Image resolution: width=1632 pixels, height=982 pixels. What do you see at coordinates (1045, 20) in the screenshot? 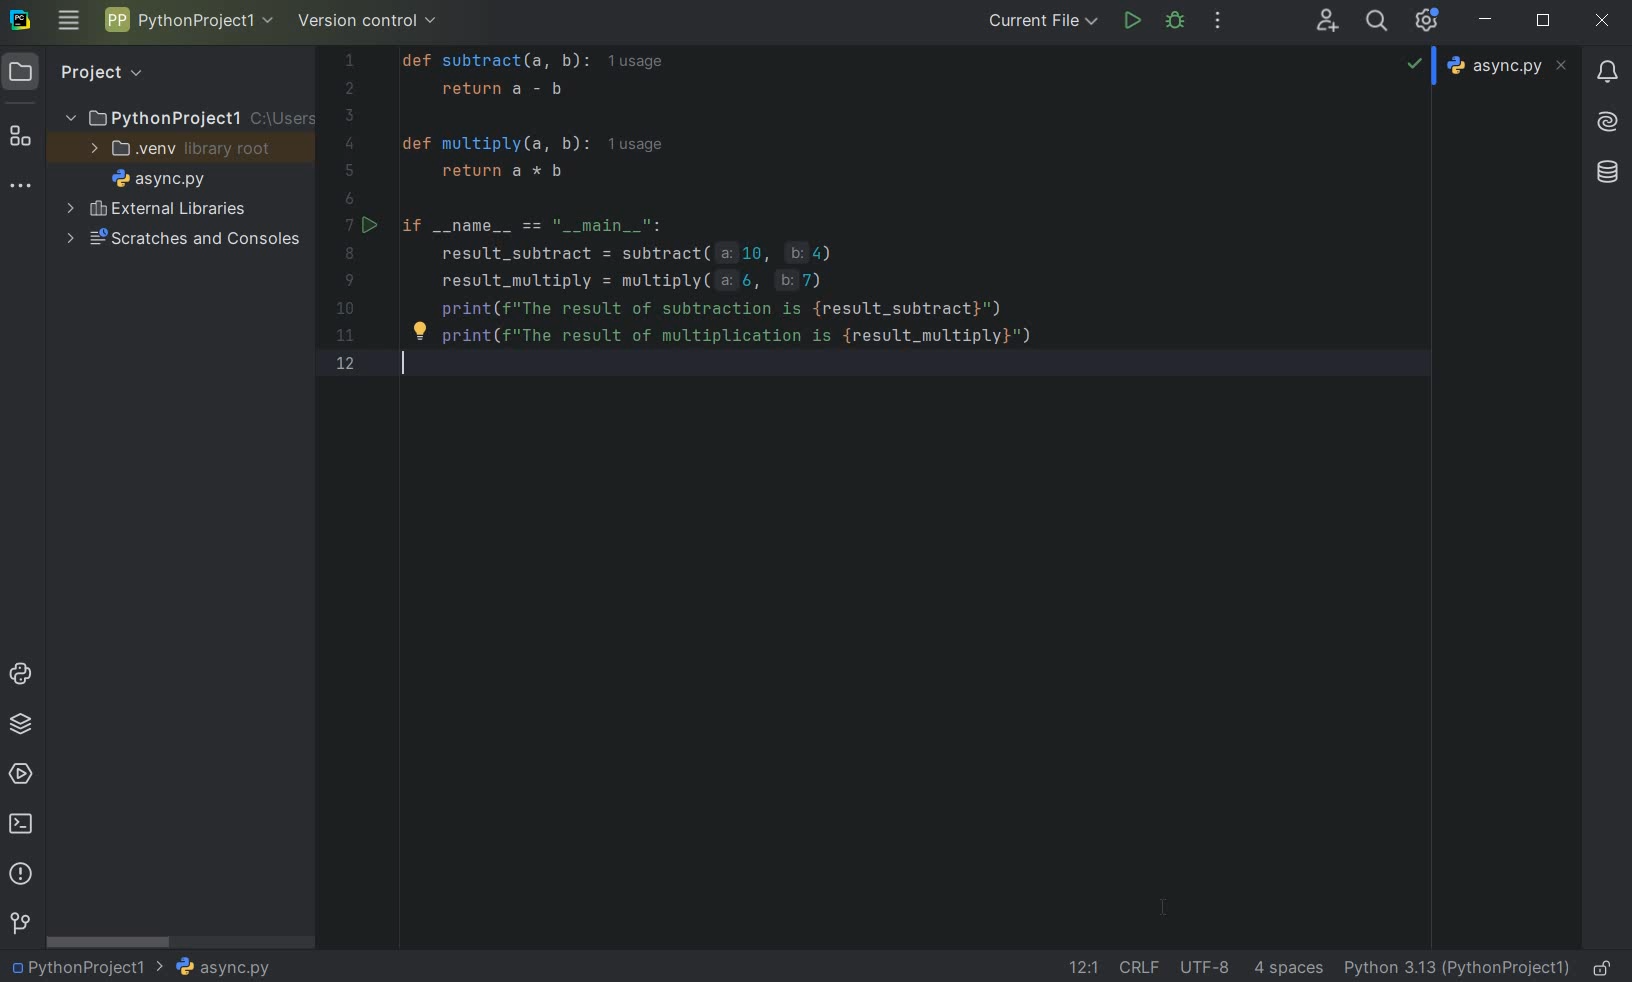
I see `current file` at bounding box center [1045, 20].